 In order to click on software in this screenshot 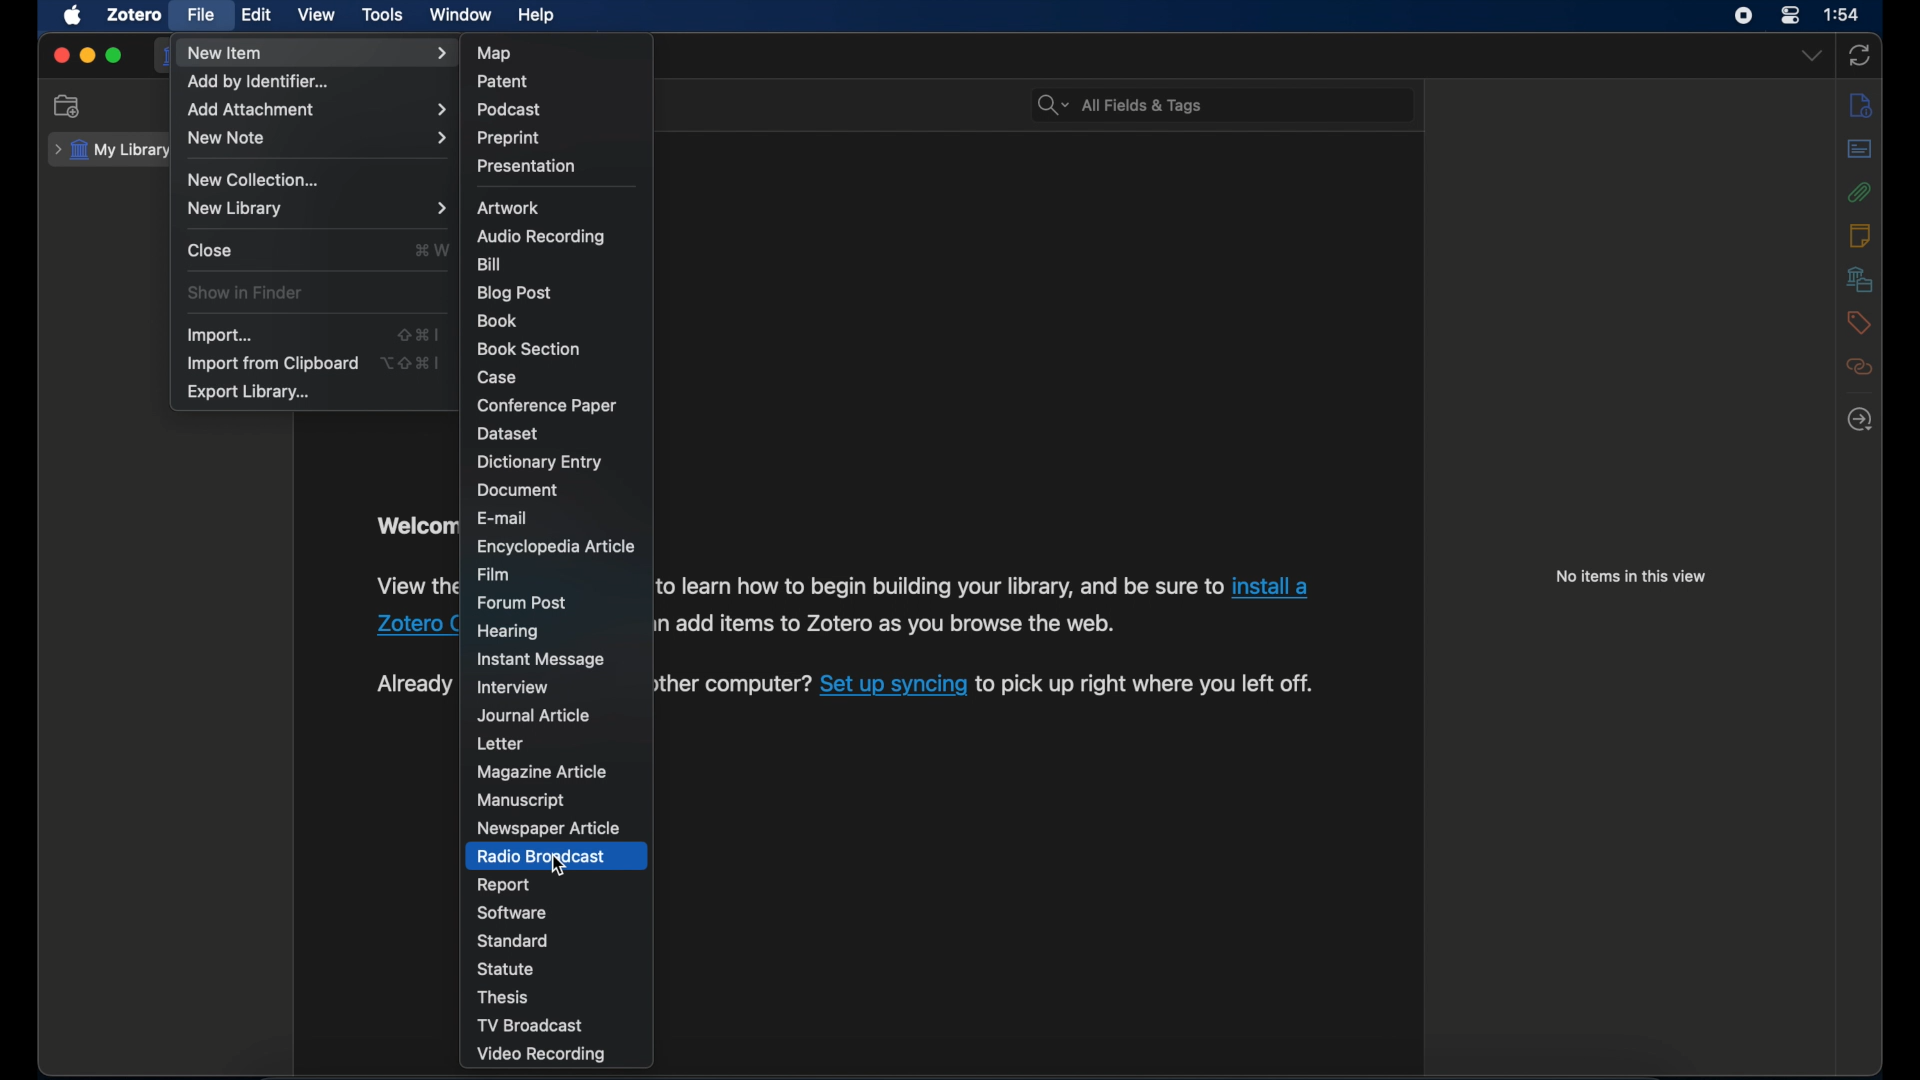, I will do `click(511, 912)`.